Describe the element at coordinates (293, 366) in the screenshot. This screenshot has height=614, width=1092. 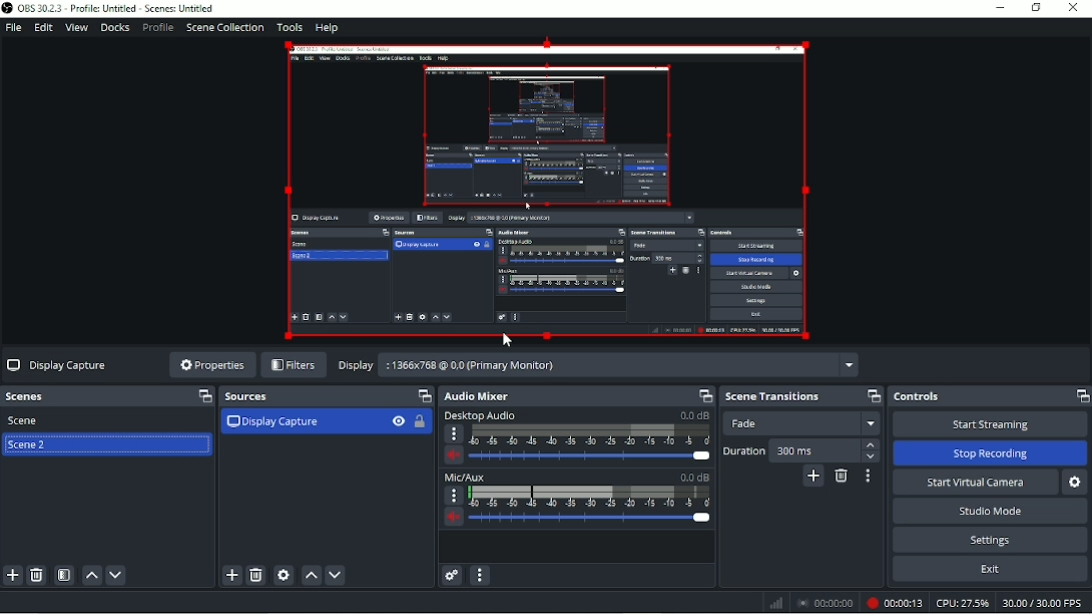
I see `Filters` at that location.